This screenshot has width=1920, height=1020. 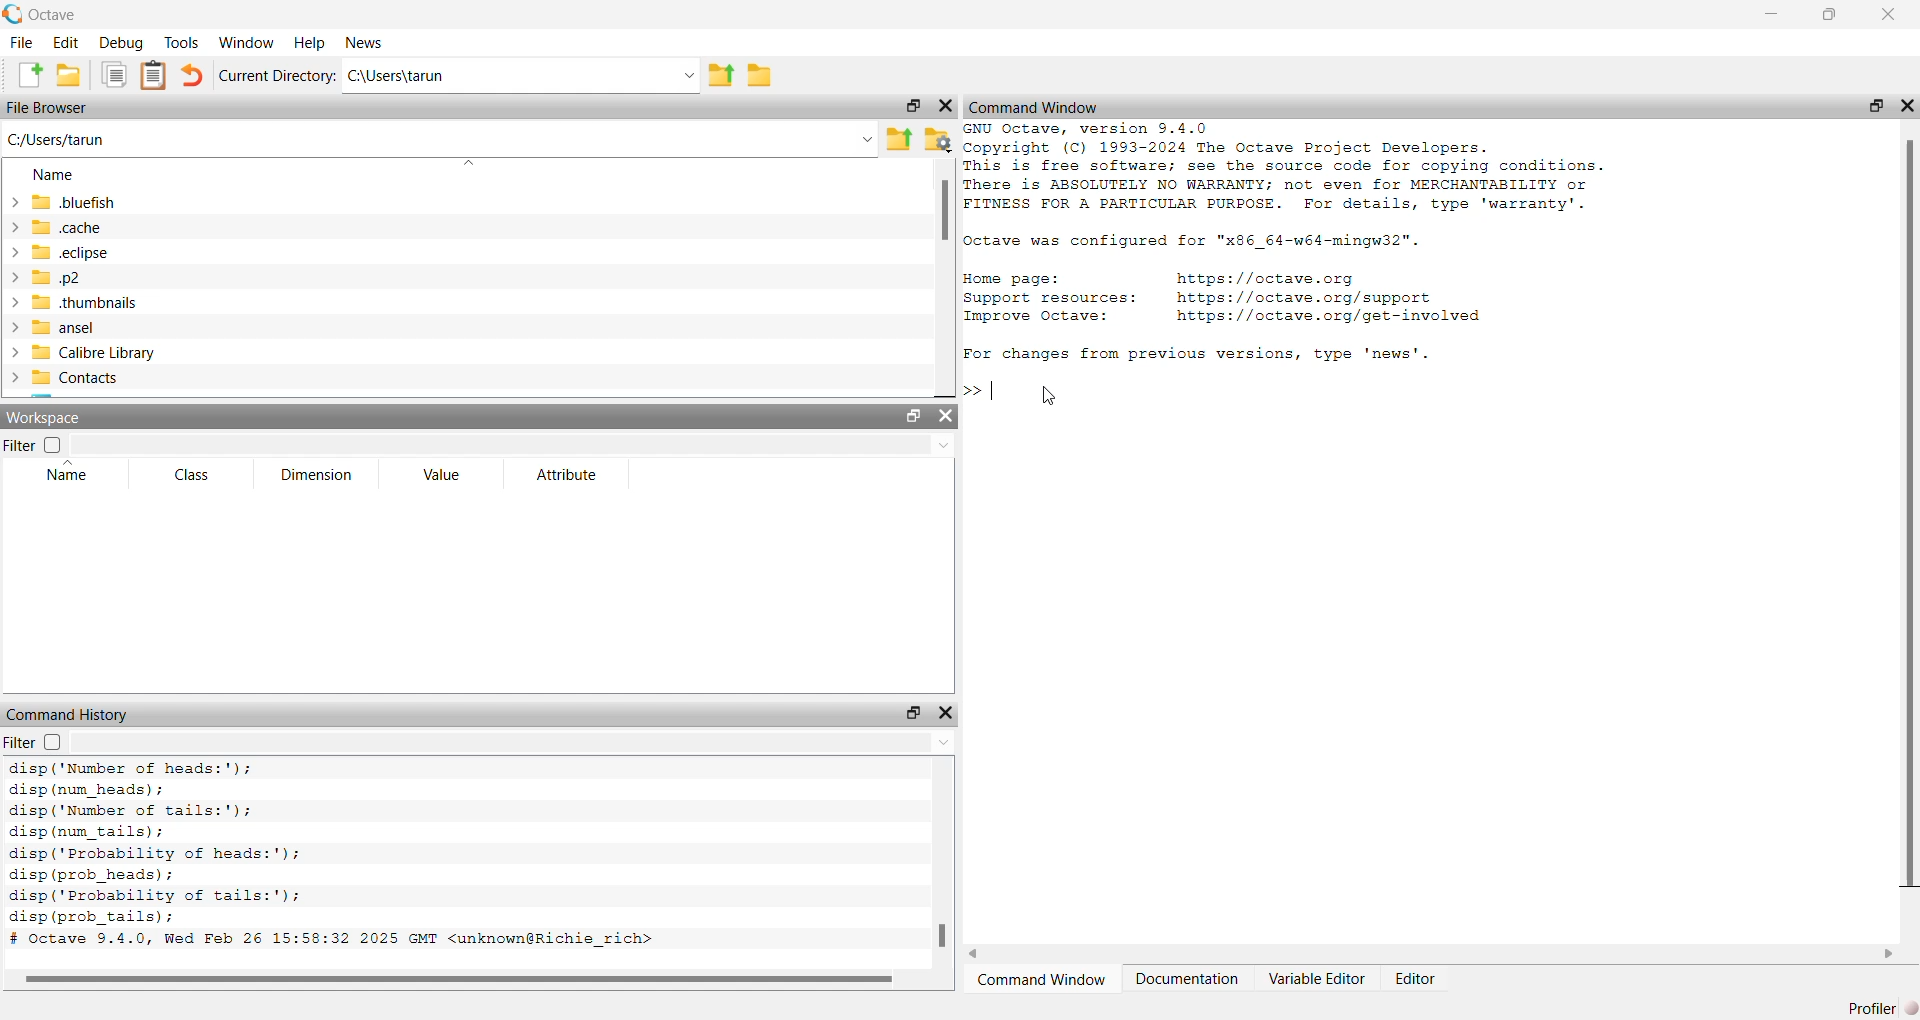 I want to click on Contacts, so click(x=76, y=377).